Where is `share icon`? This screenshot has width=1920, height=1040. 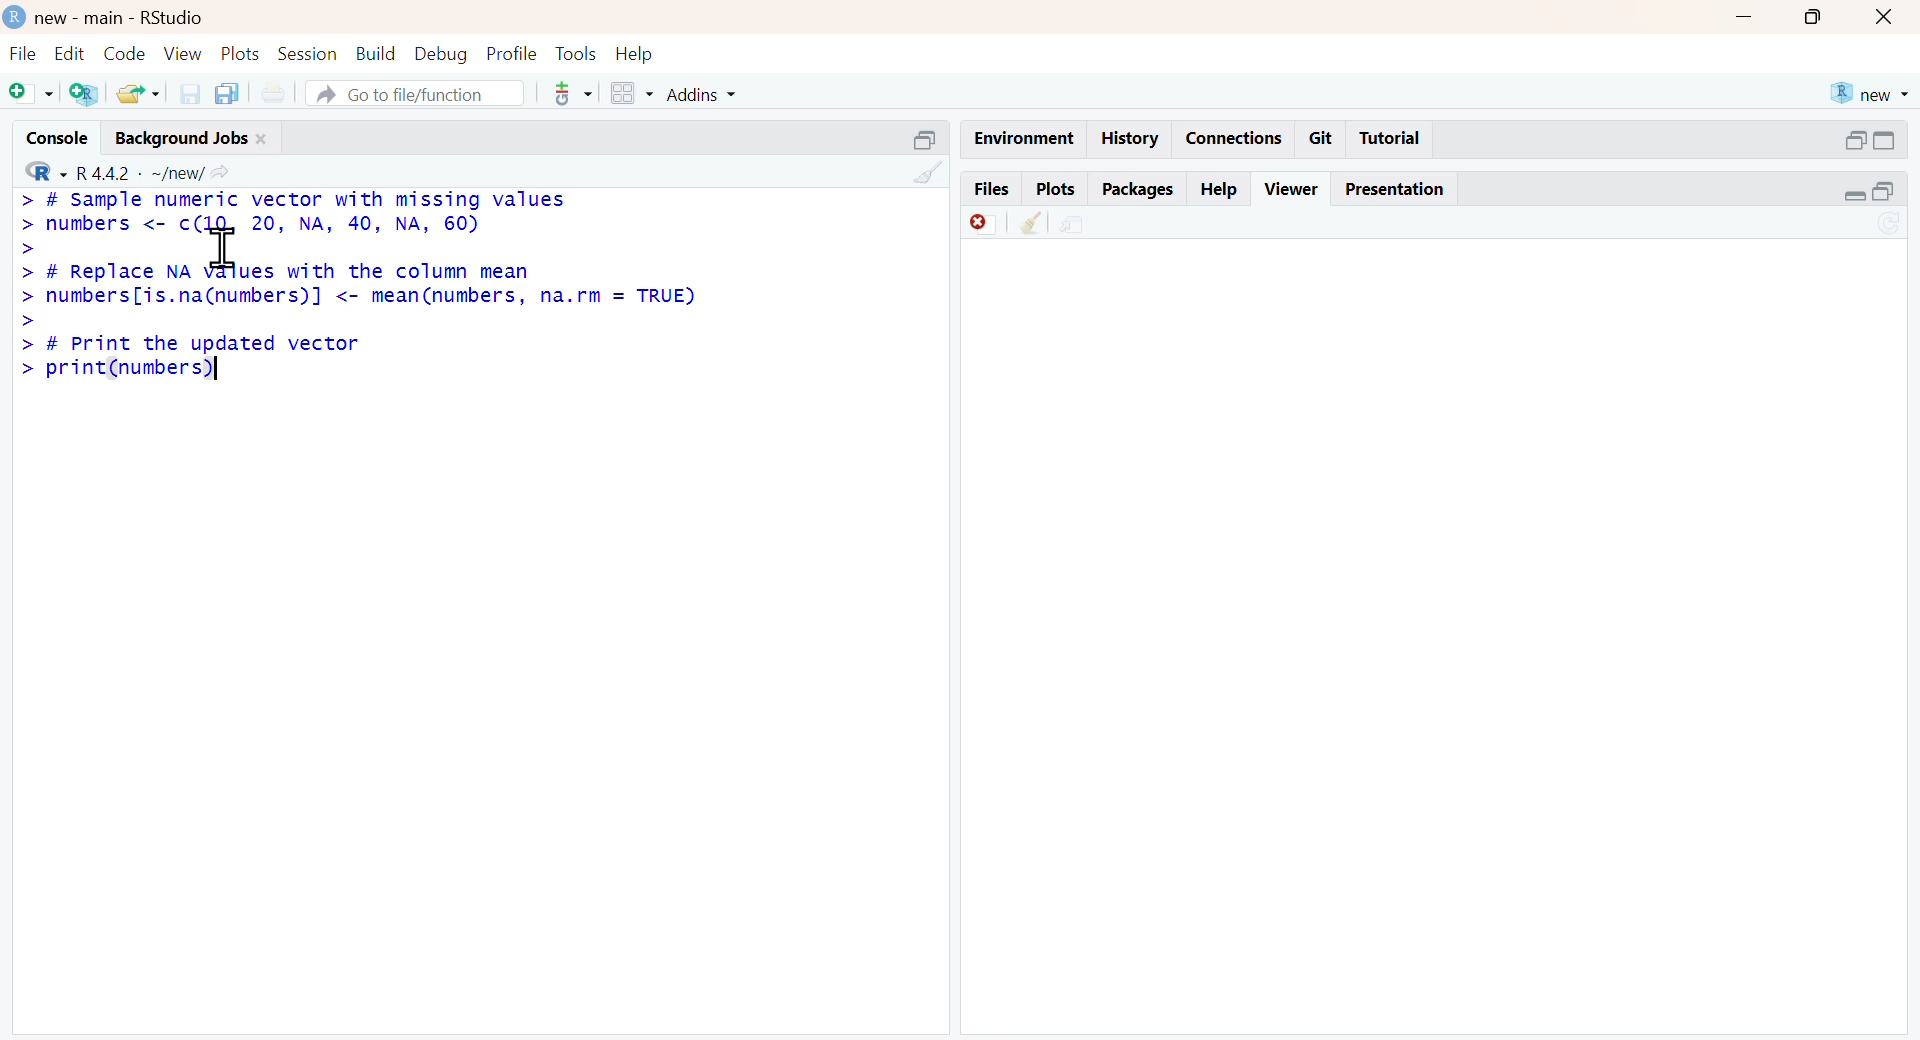 share icon is located at coordinates (219, 173).